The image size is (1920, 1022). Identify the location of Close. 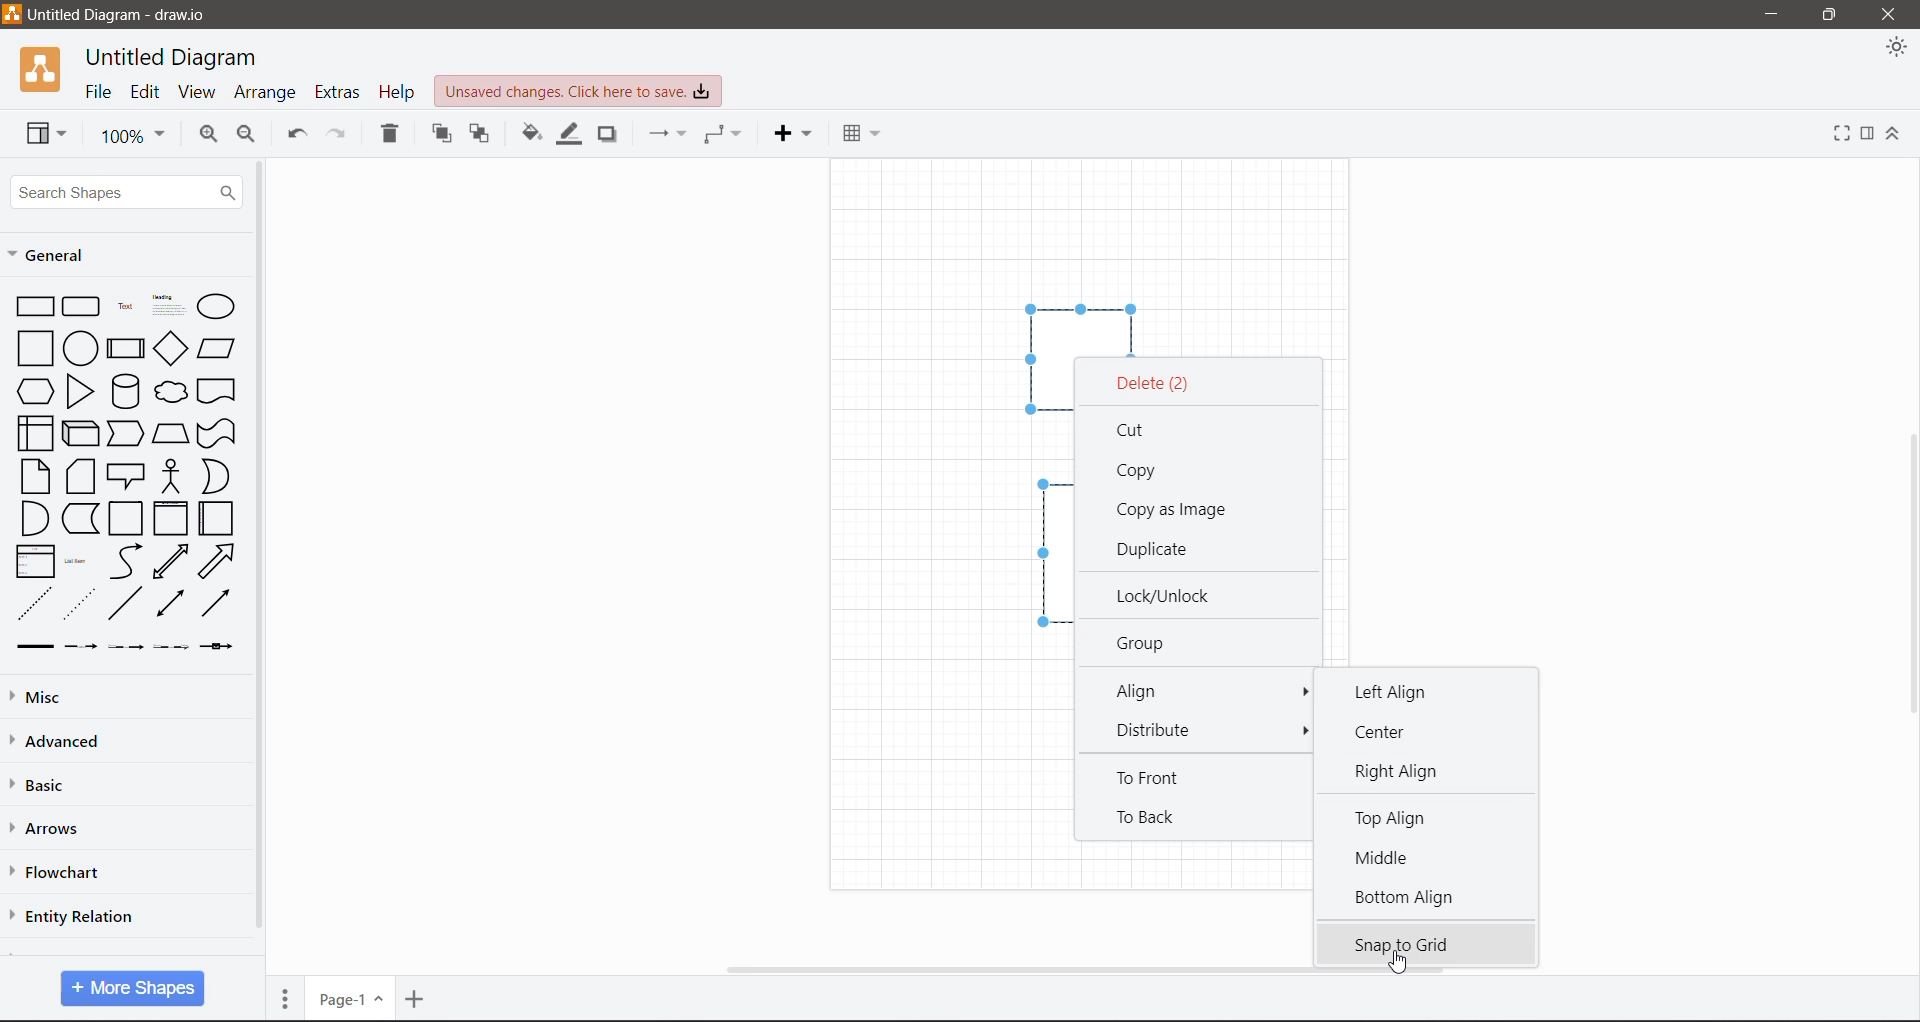
(1892, 15).